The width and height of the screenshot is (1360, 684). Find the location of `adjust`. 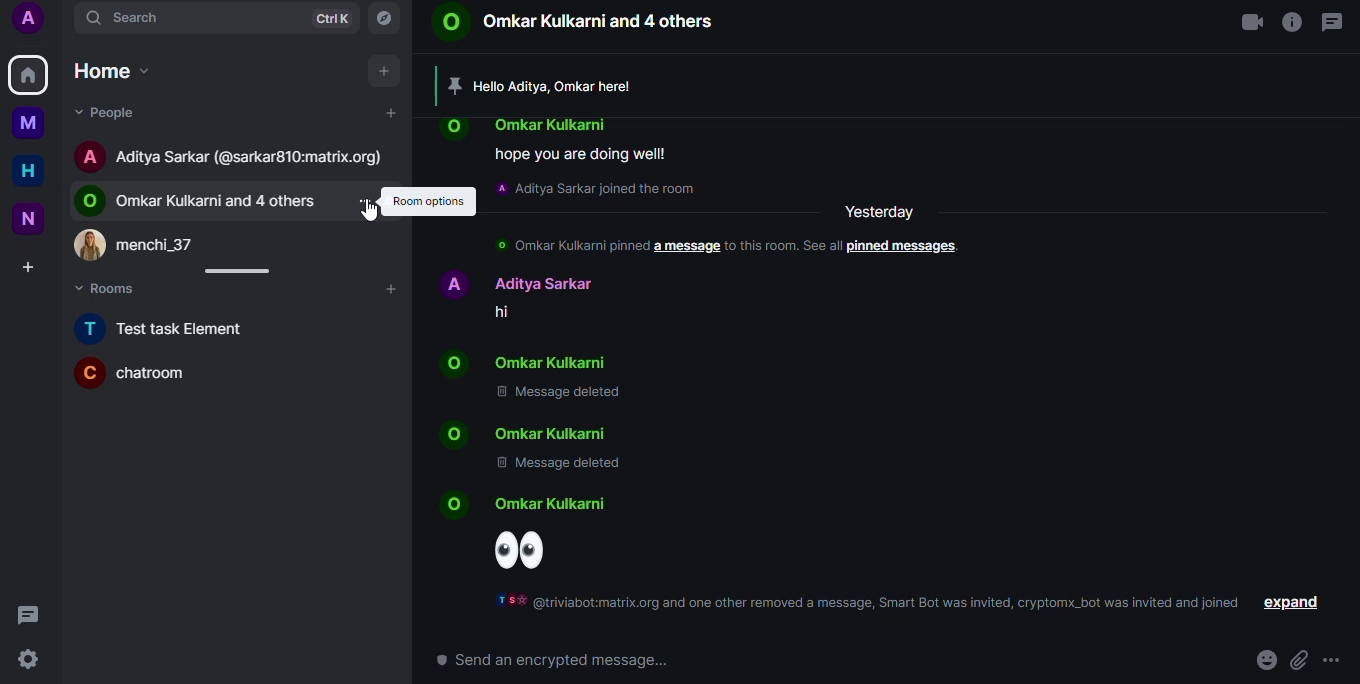

adjust is located at coordinates (244, 272).